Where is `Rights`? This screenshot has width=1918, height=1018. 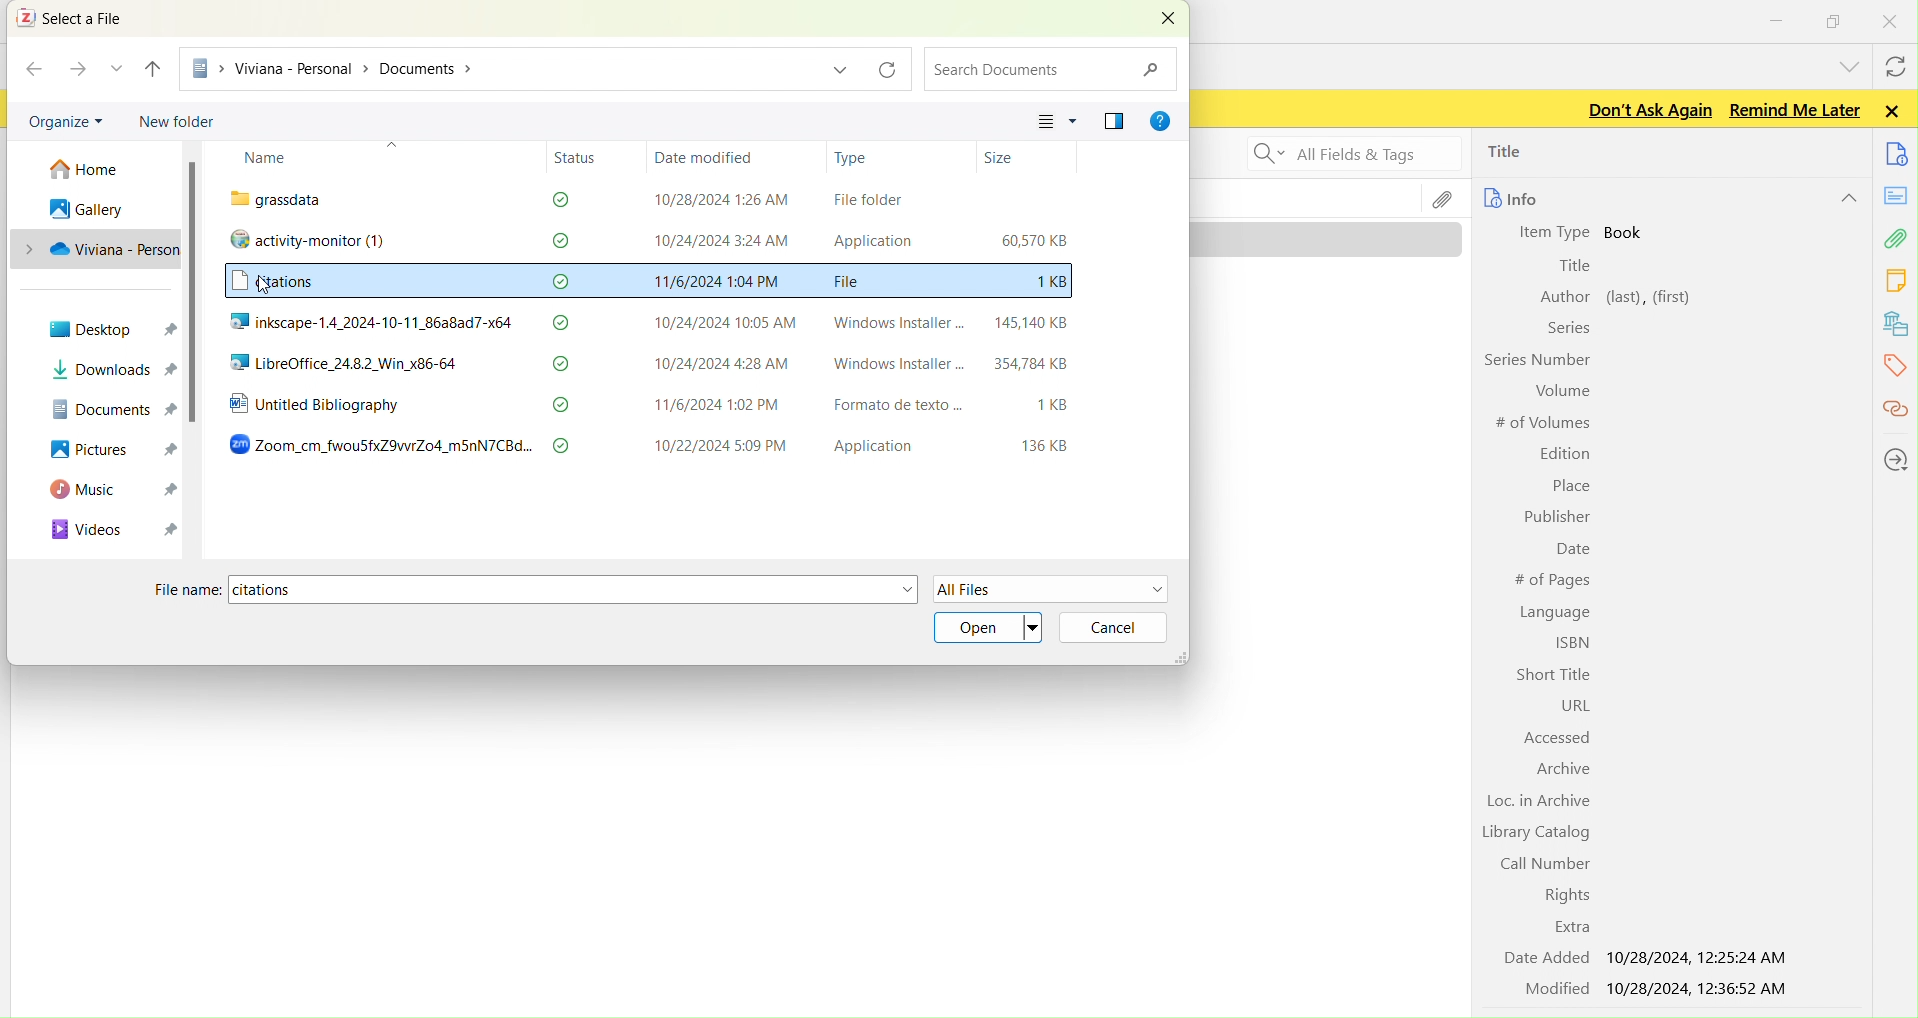 Rights is located at coordinates (1568, 895).